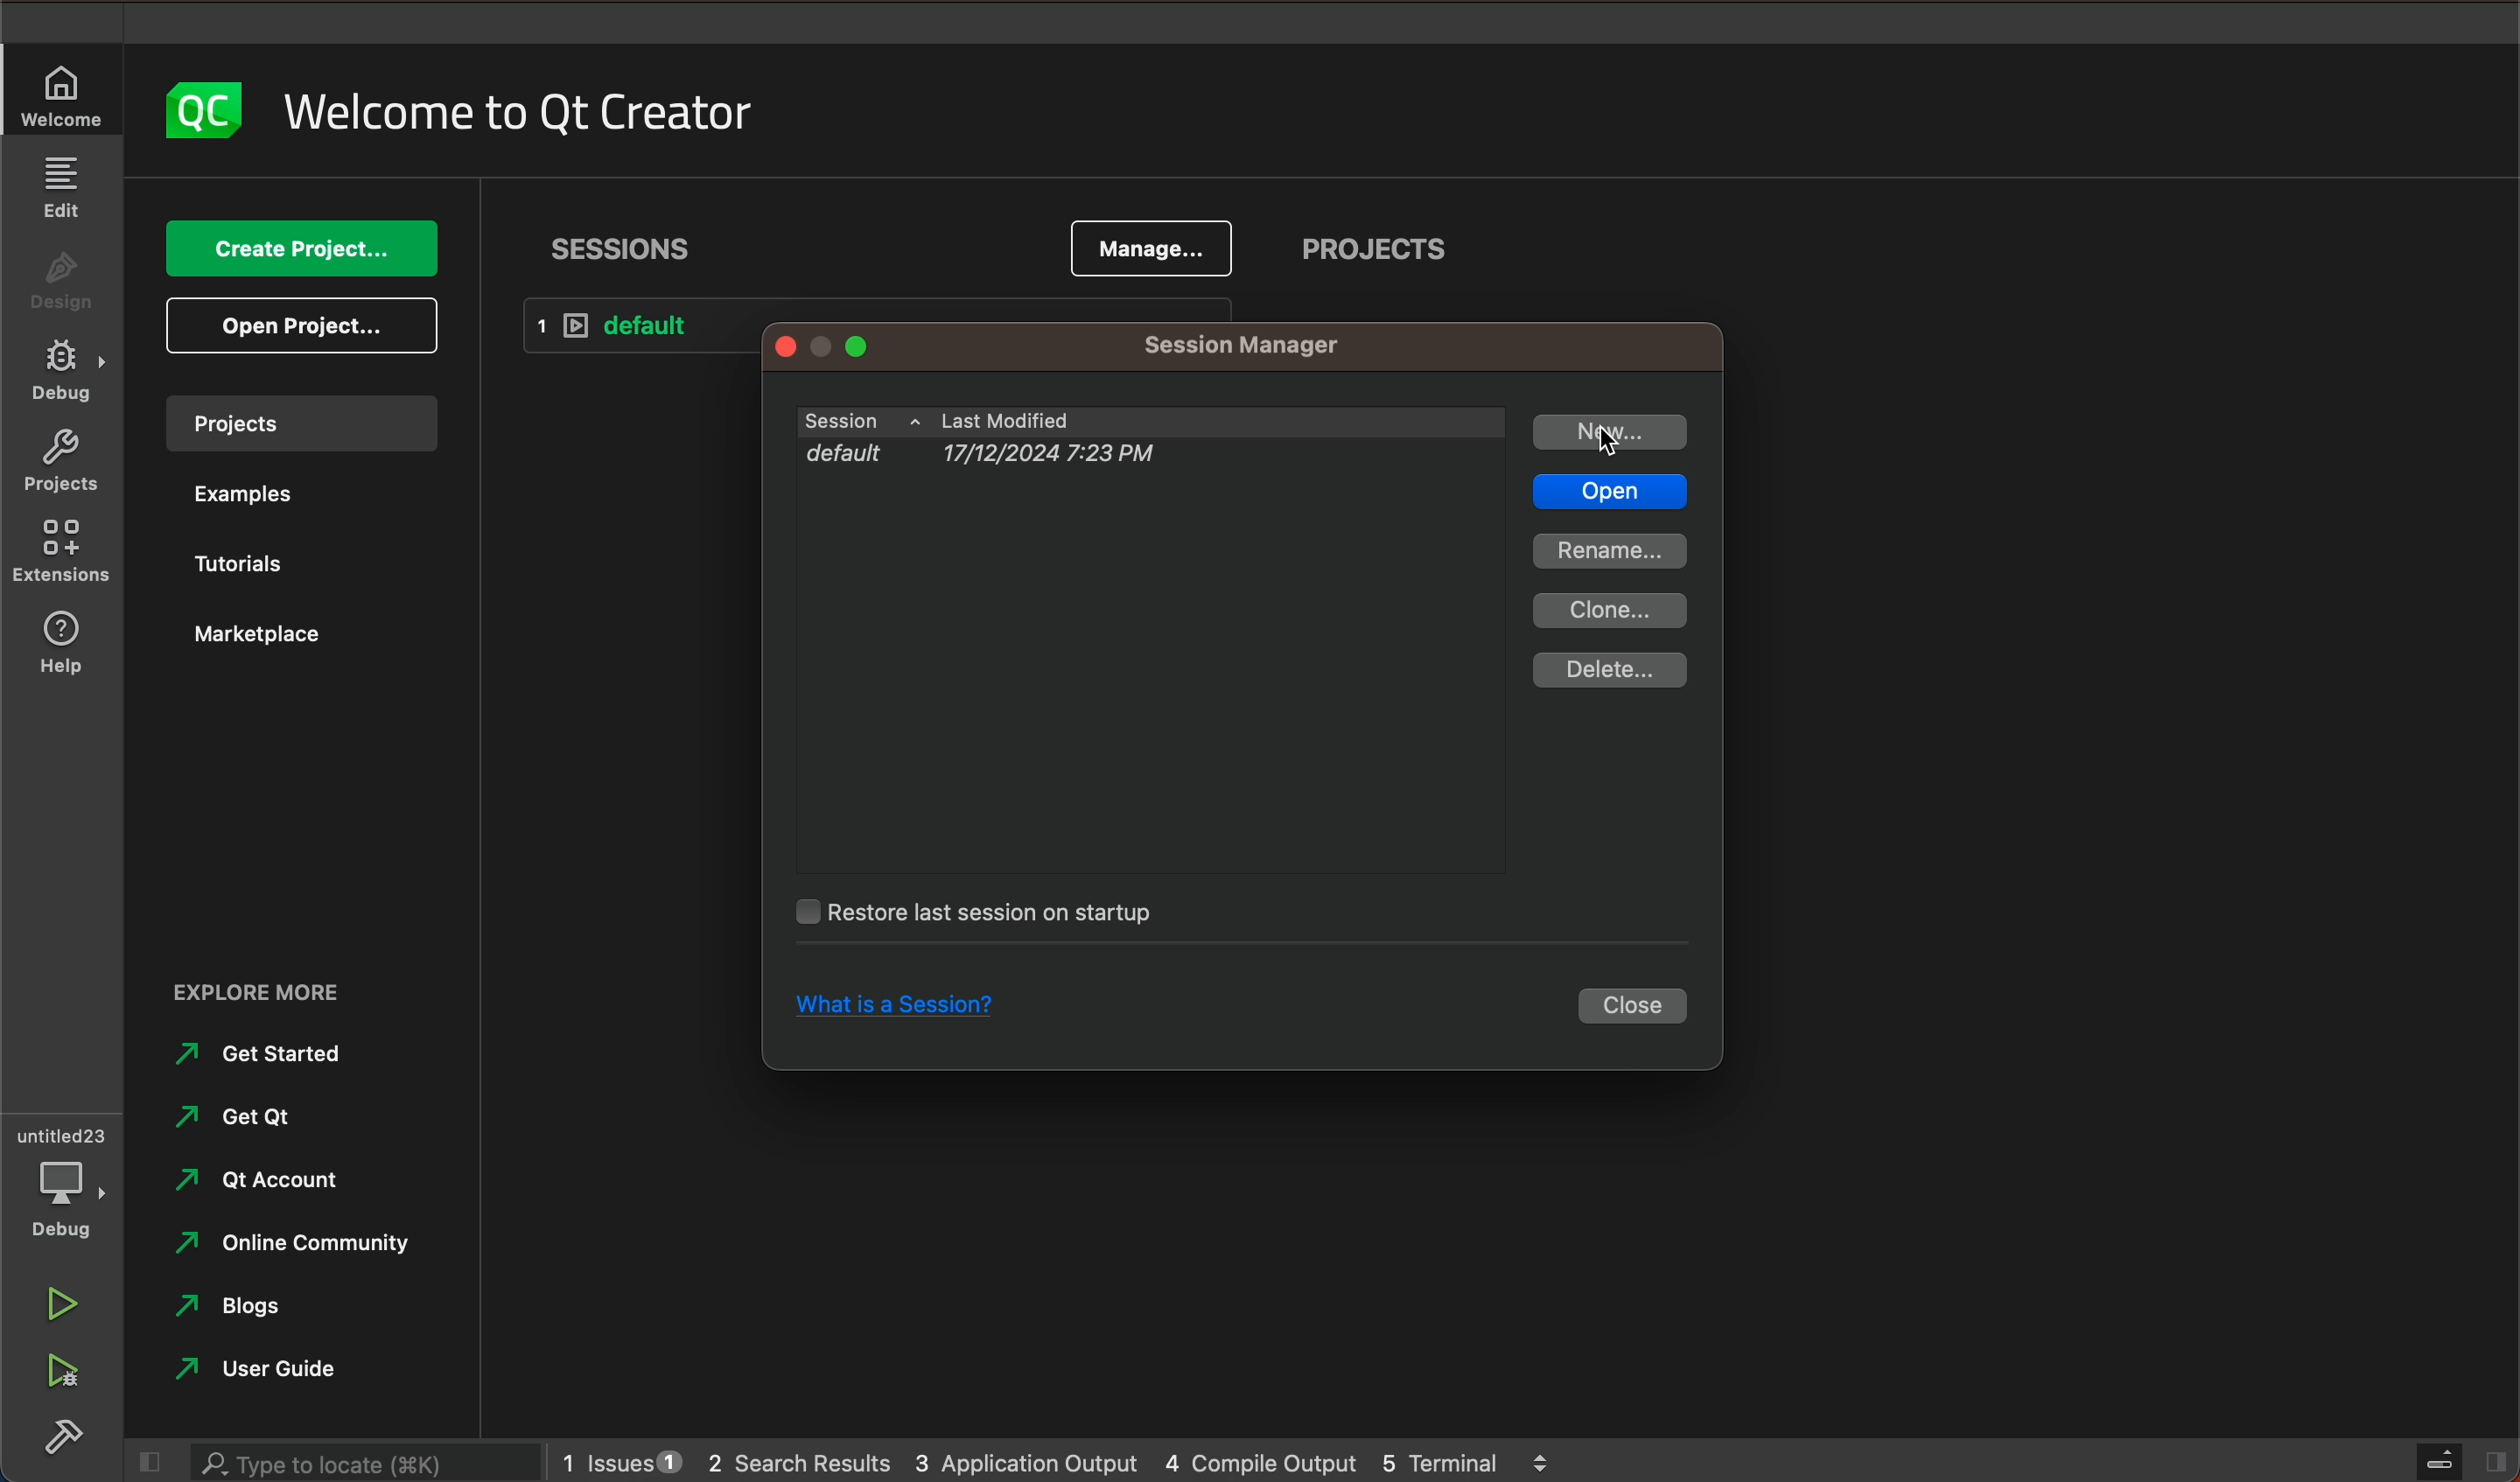 The width and height of the screenshot is (2520, 1482). What do you see at coordinates (1609, 671) in the screenshot?
I see `delete` at bounding box center [1609, 671].